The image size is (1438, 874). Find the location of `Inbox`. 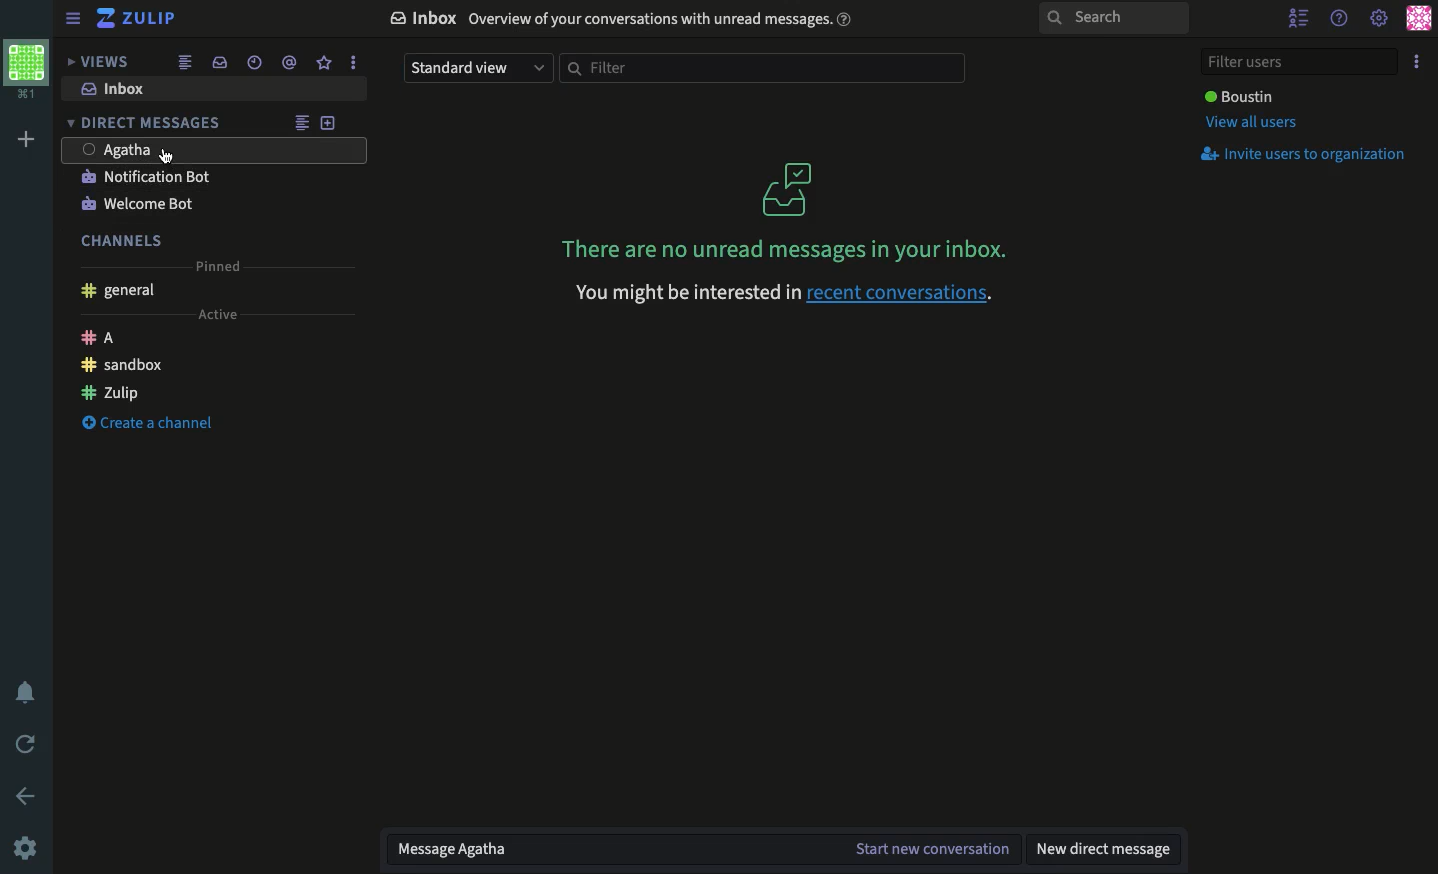

Inbox is located at coordinates (625, 20).